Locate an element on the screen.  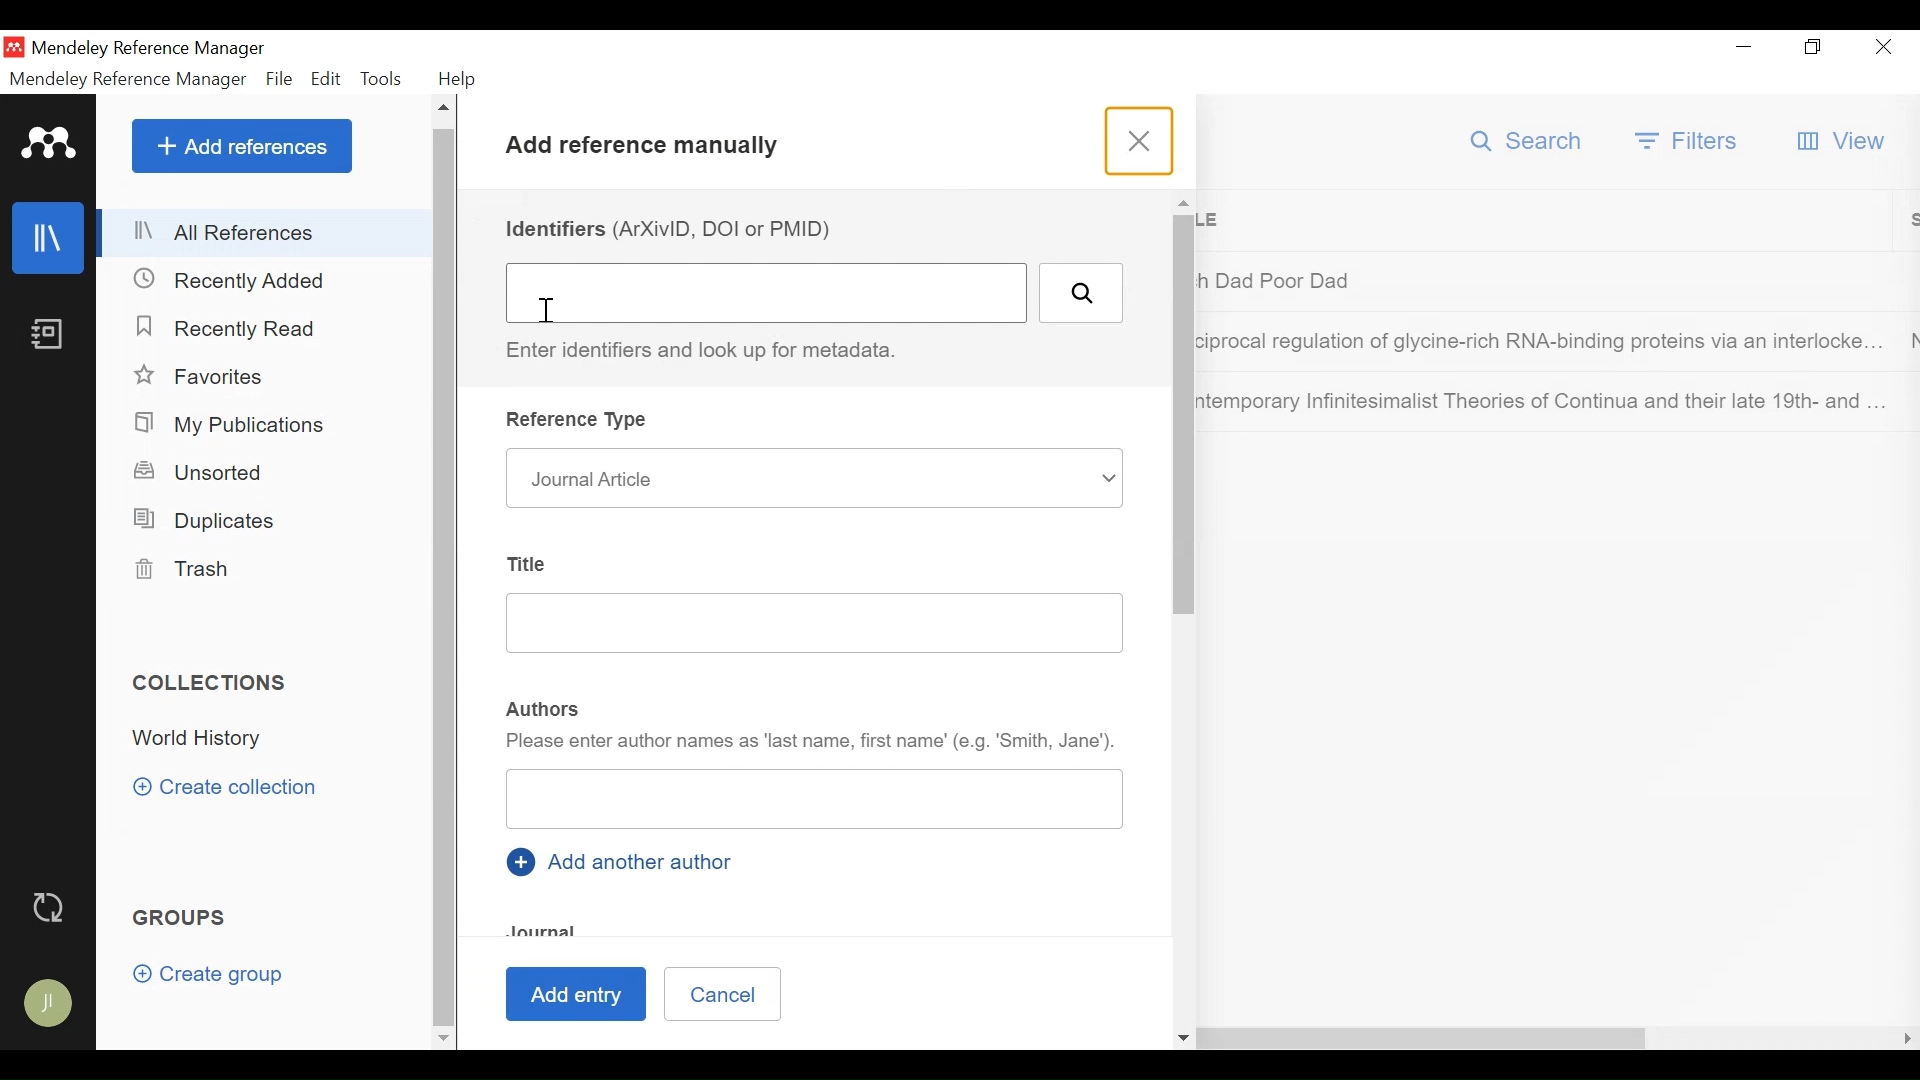
Favorites is located at coordinates (200, 375).